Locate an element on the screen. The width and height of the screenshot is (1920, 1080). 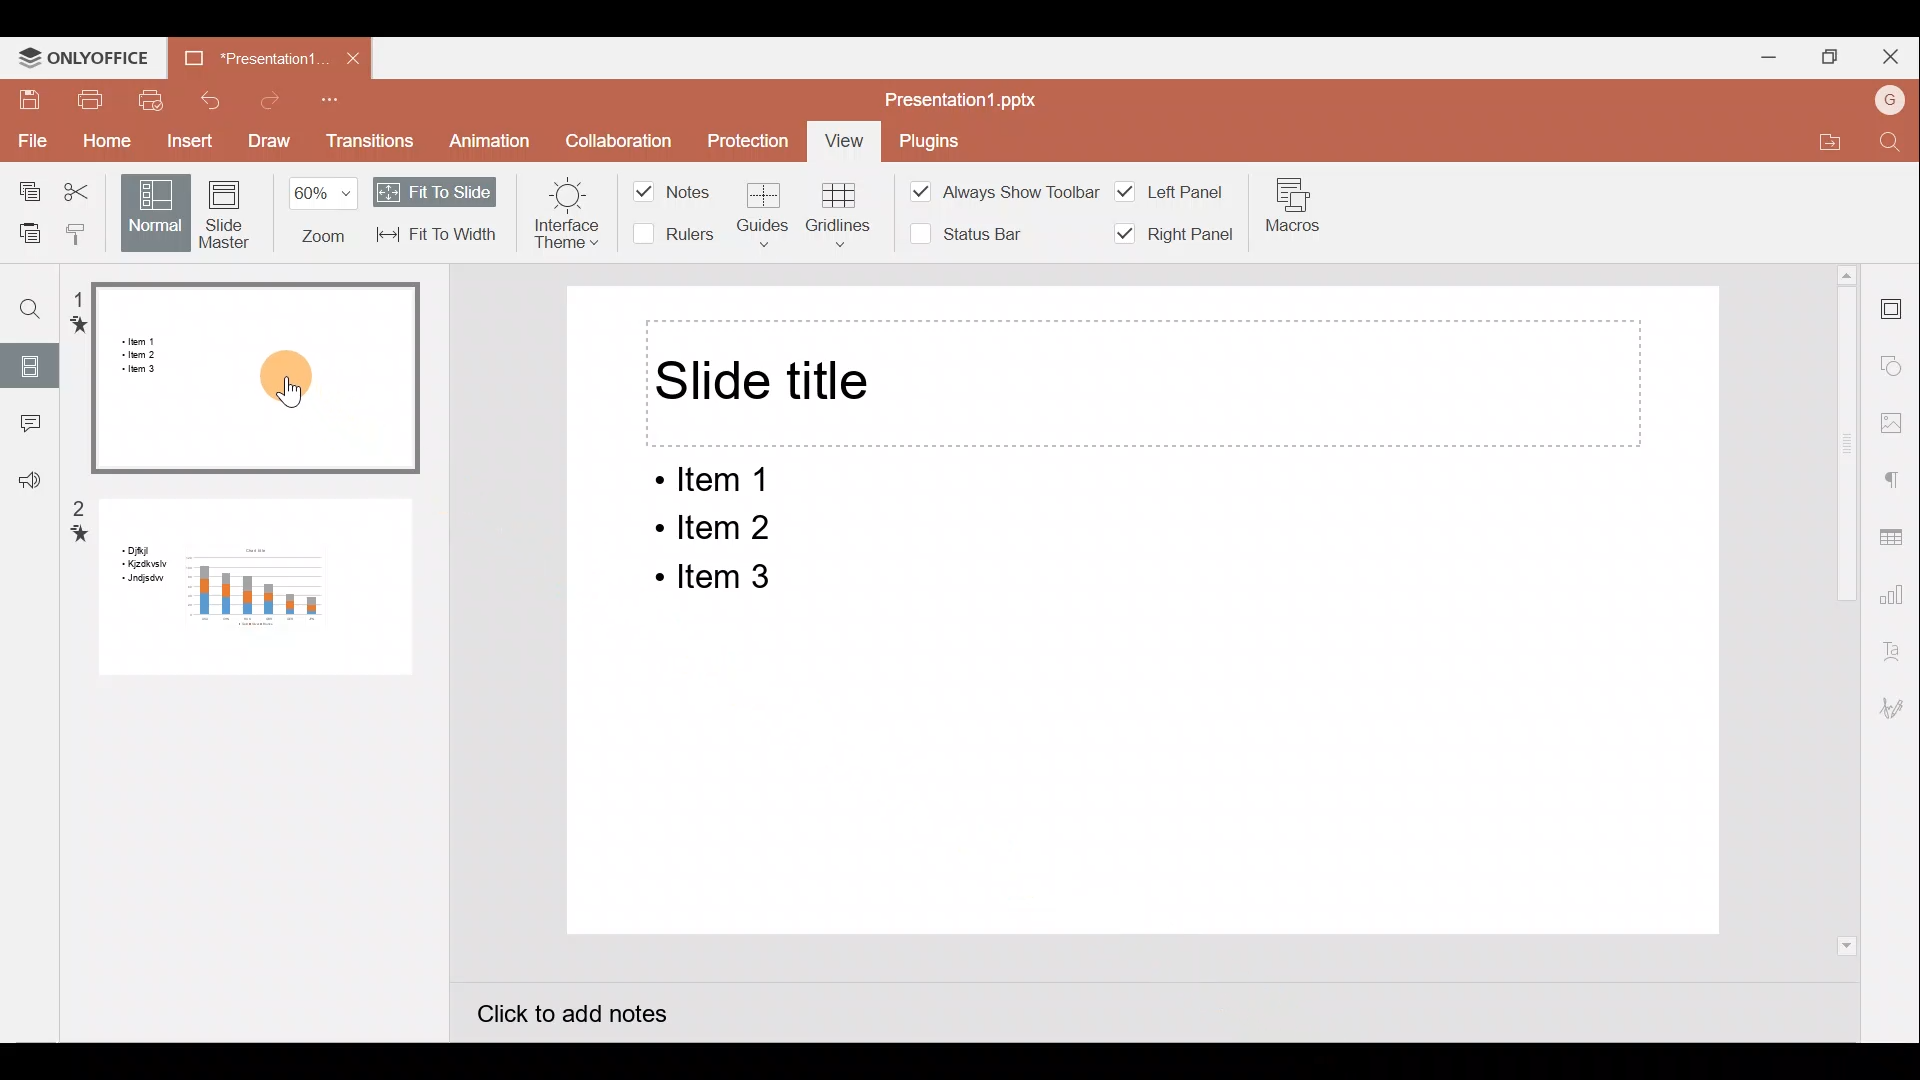
Slide title is located at coordinates (767, 383).